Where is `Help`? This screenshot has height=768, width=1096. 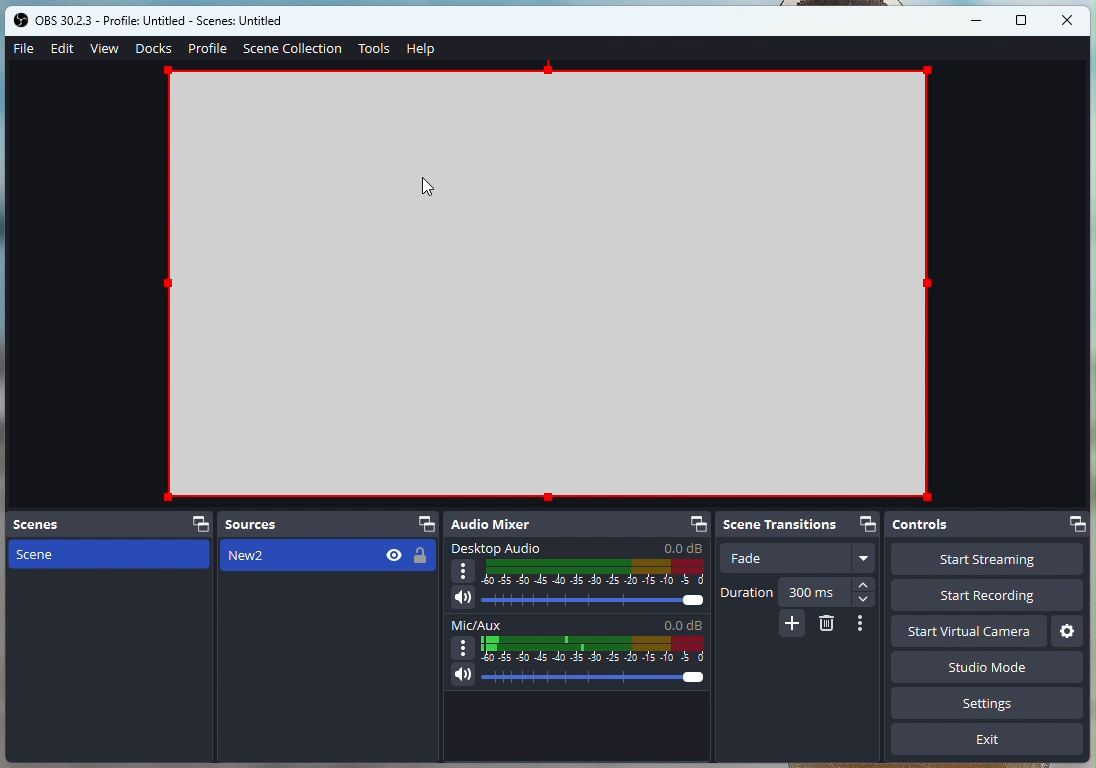 Help is located at coordinates (420, 50).